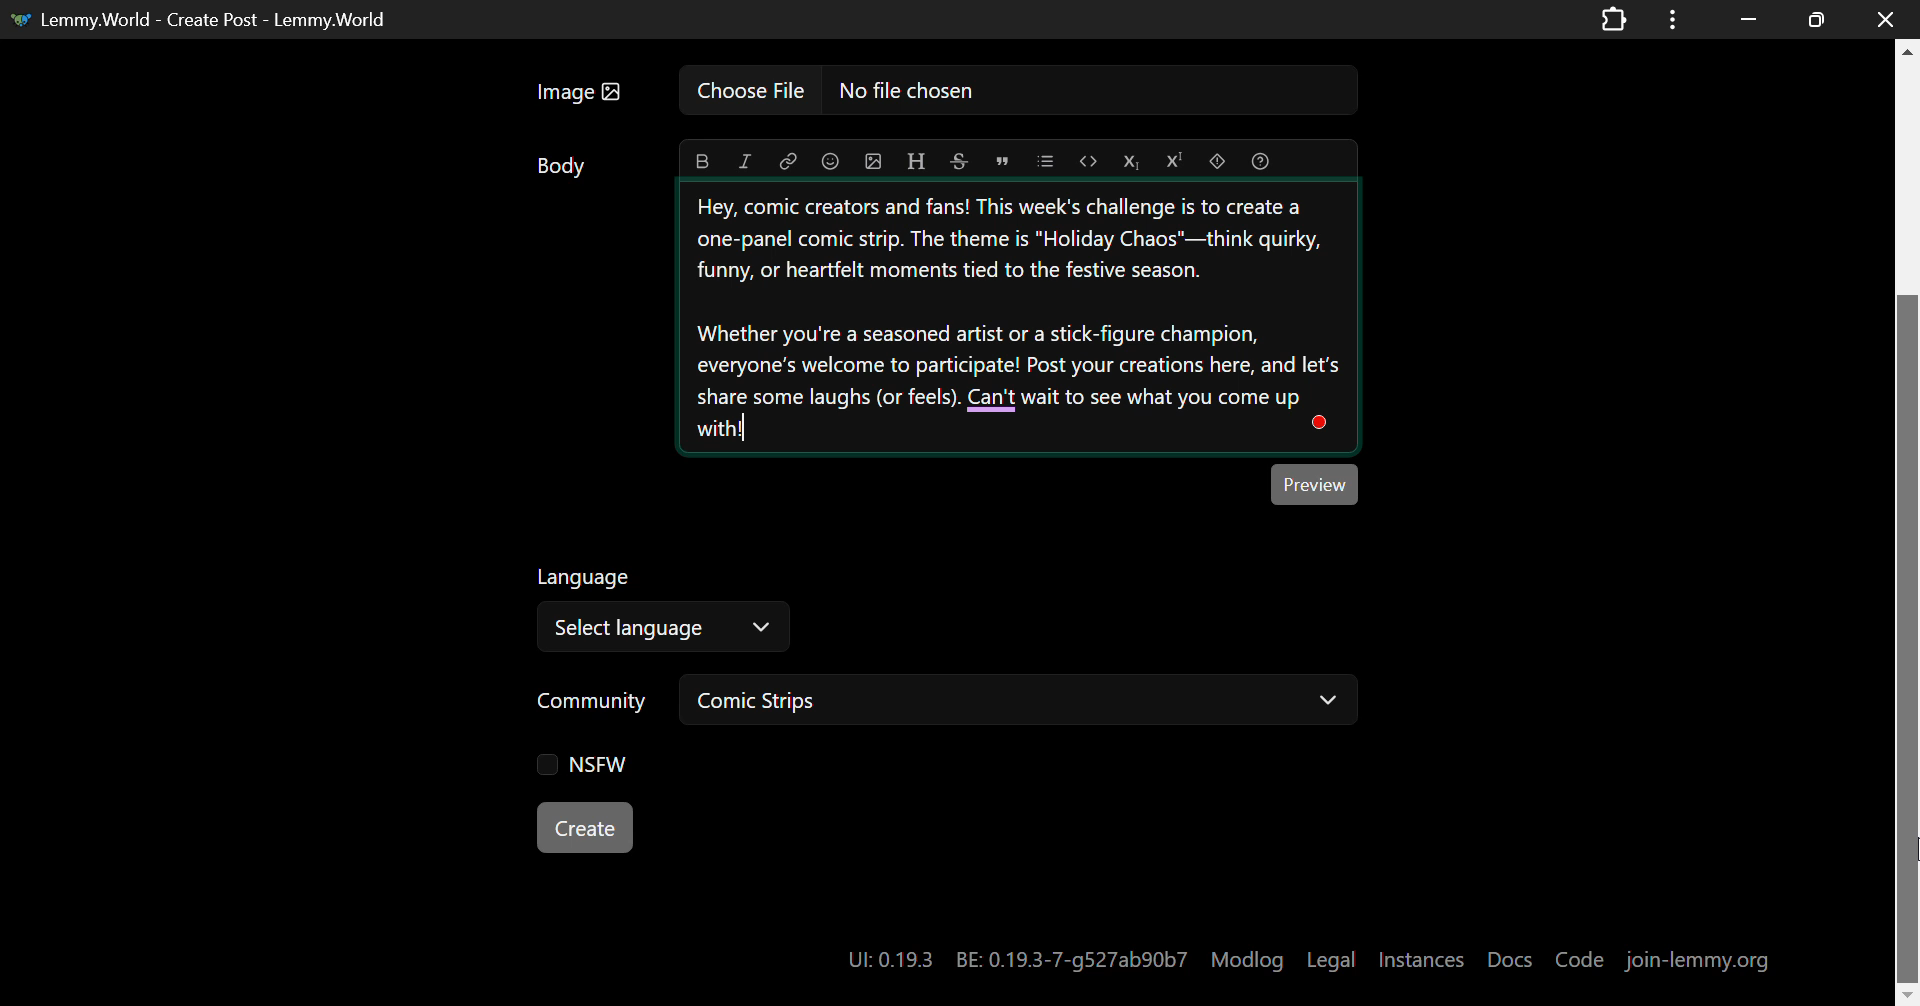 This screenshot has width=1920, height=1006. I want to click on UI:0.19.3 BE:0.19.3-7-g527ab90b7, so click(1015, 960).